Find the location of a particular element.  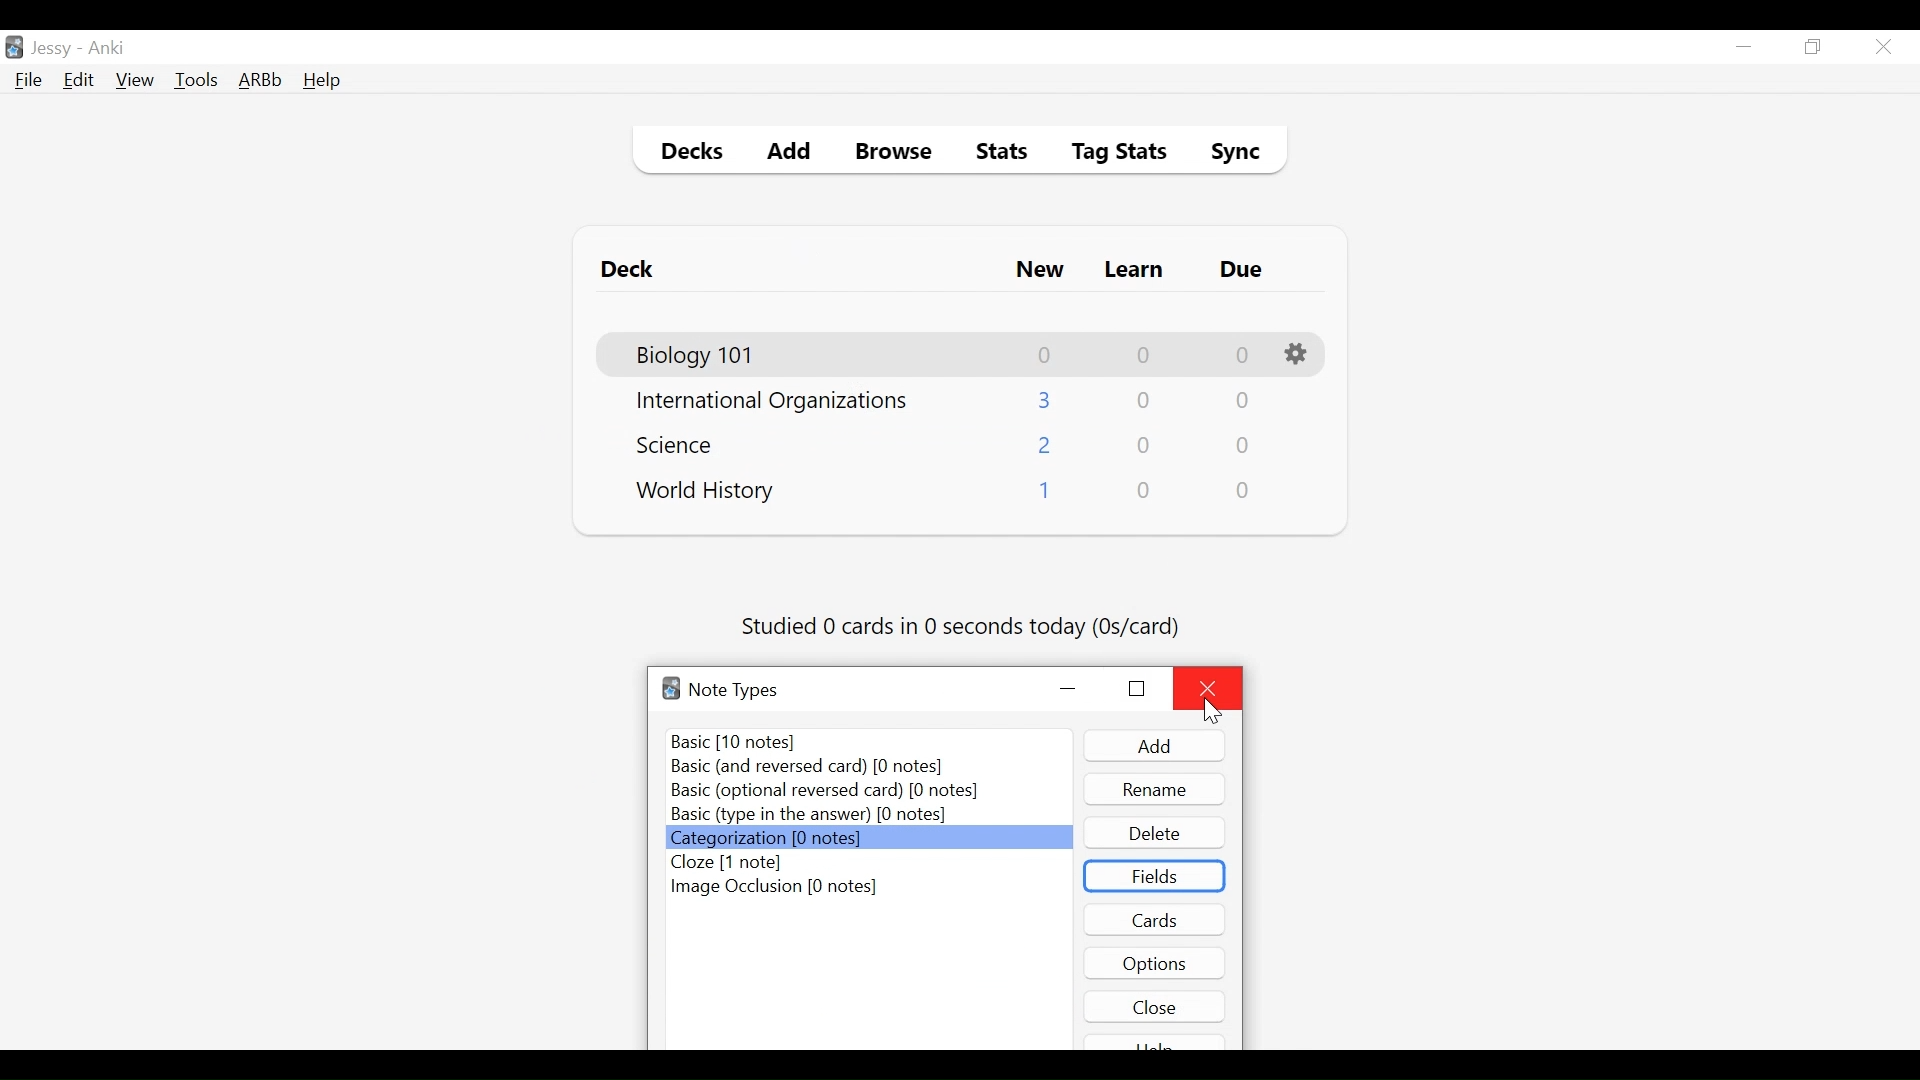

File is located at coordinates (29, 82).